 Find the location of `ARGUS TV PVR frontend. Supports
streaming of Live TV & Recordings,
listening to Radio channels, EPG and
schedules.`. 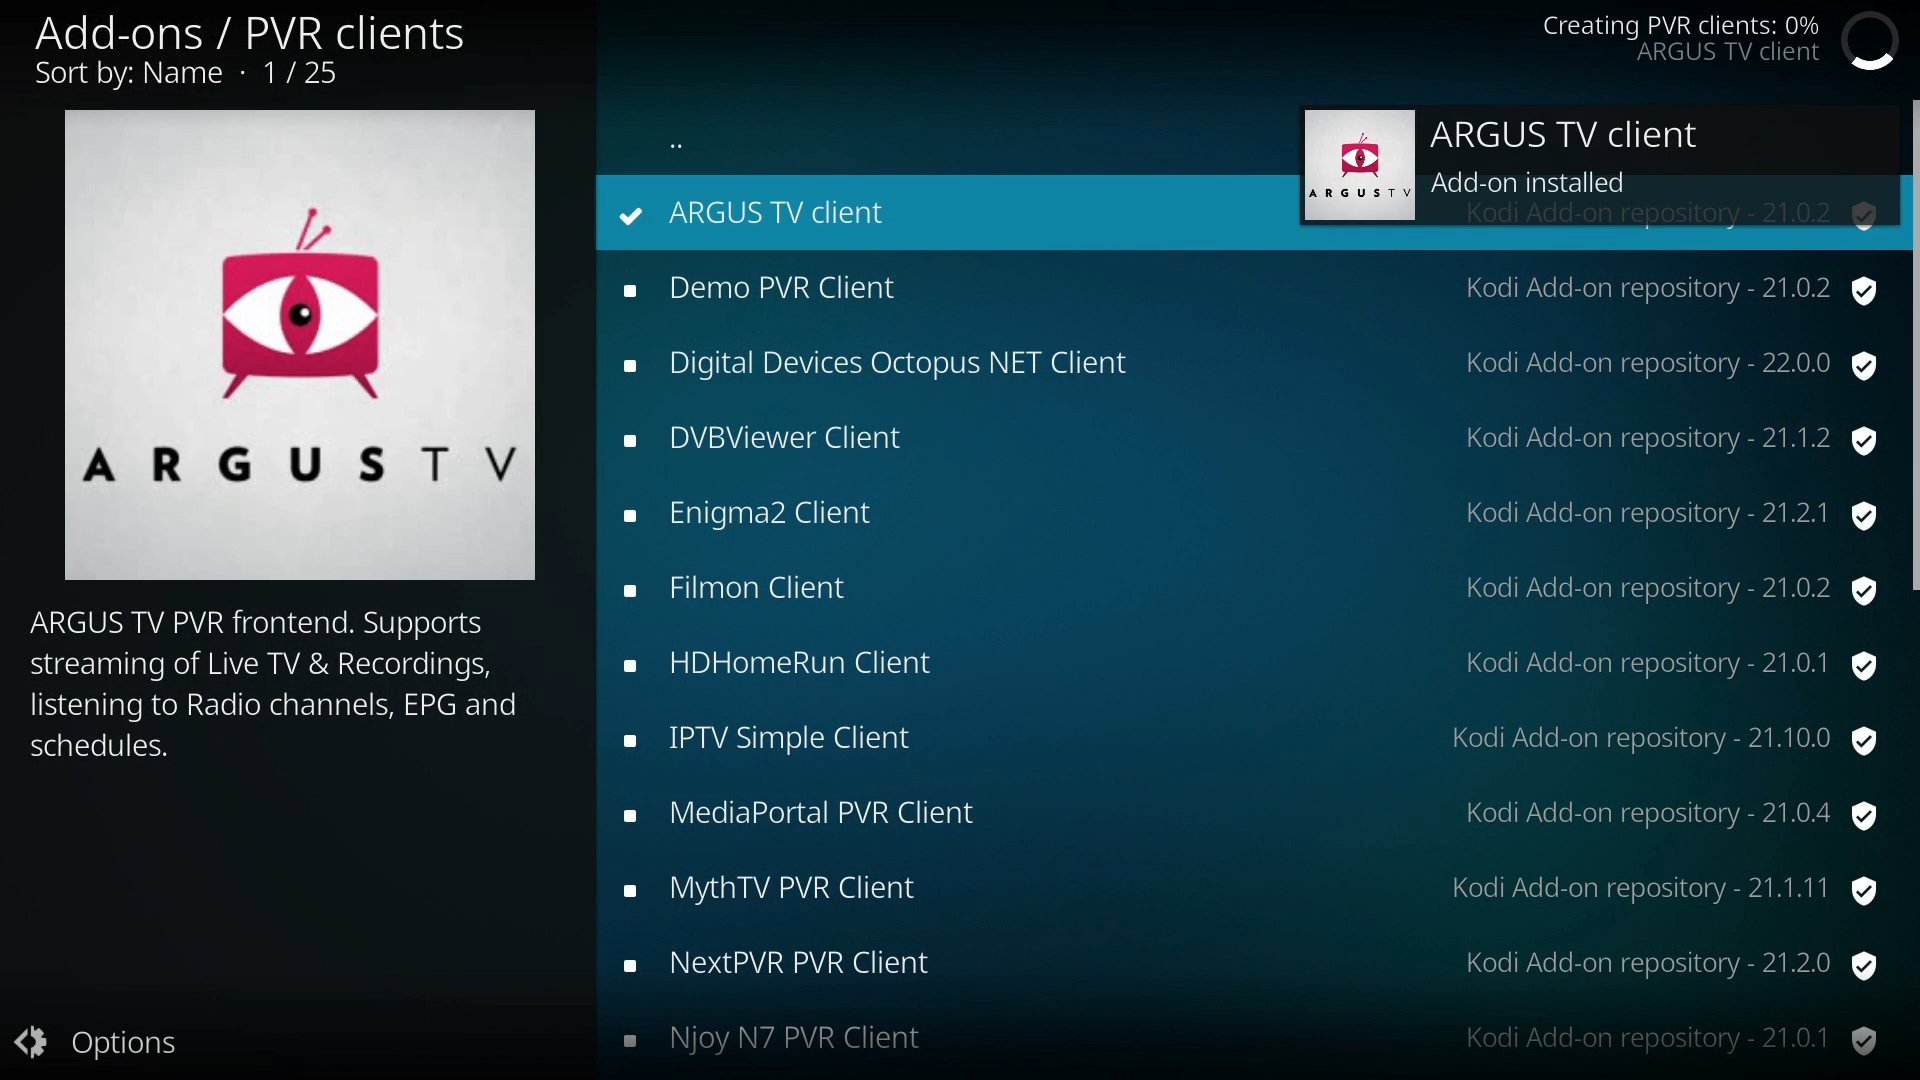

ARGUS TV PVR frontend. Supports
streaming of Live TV & Recordings,
listening to Radio channels, EPG and
schedules. is located at coordinates (271, 688).